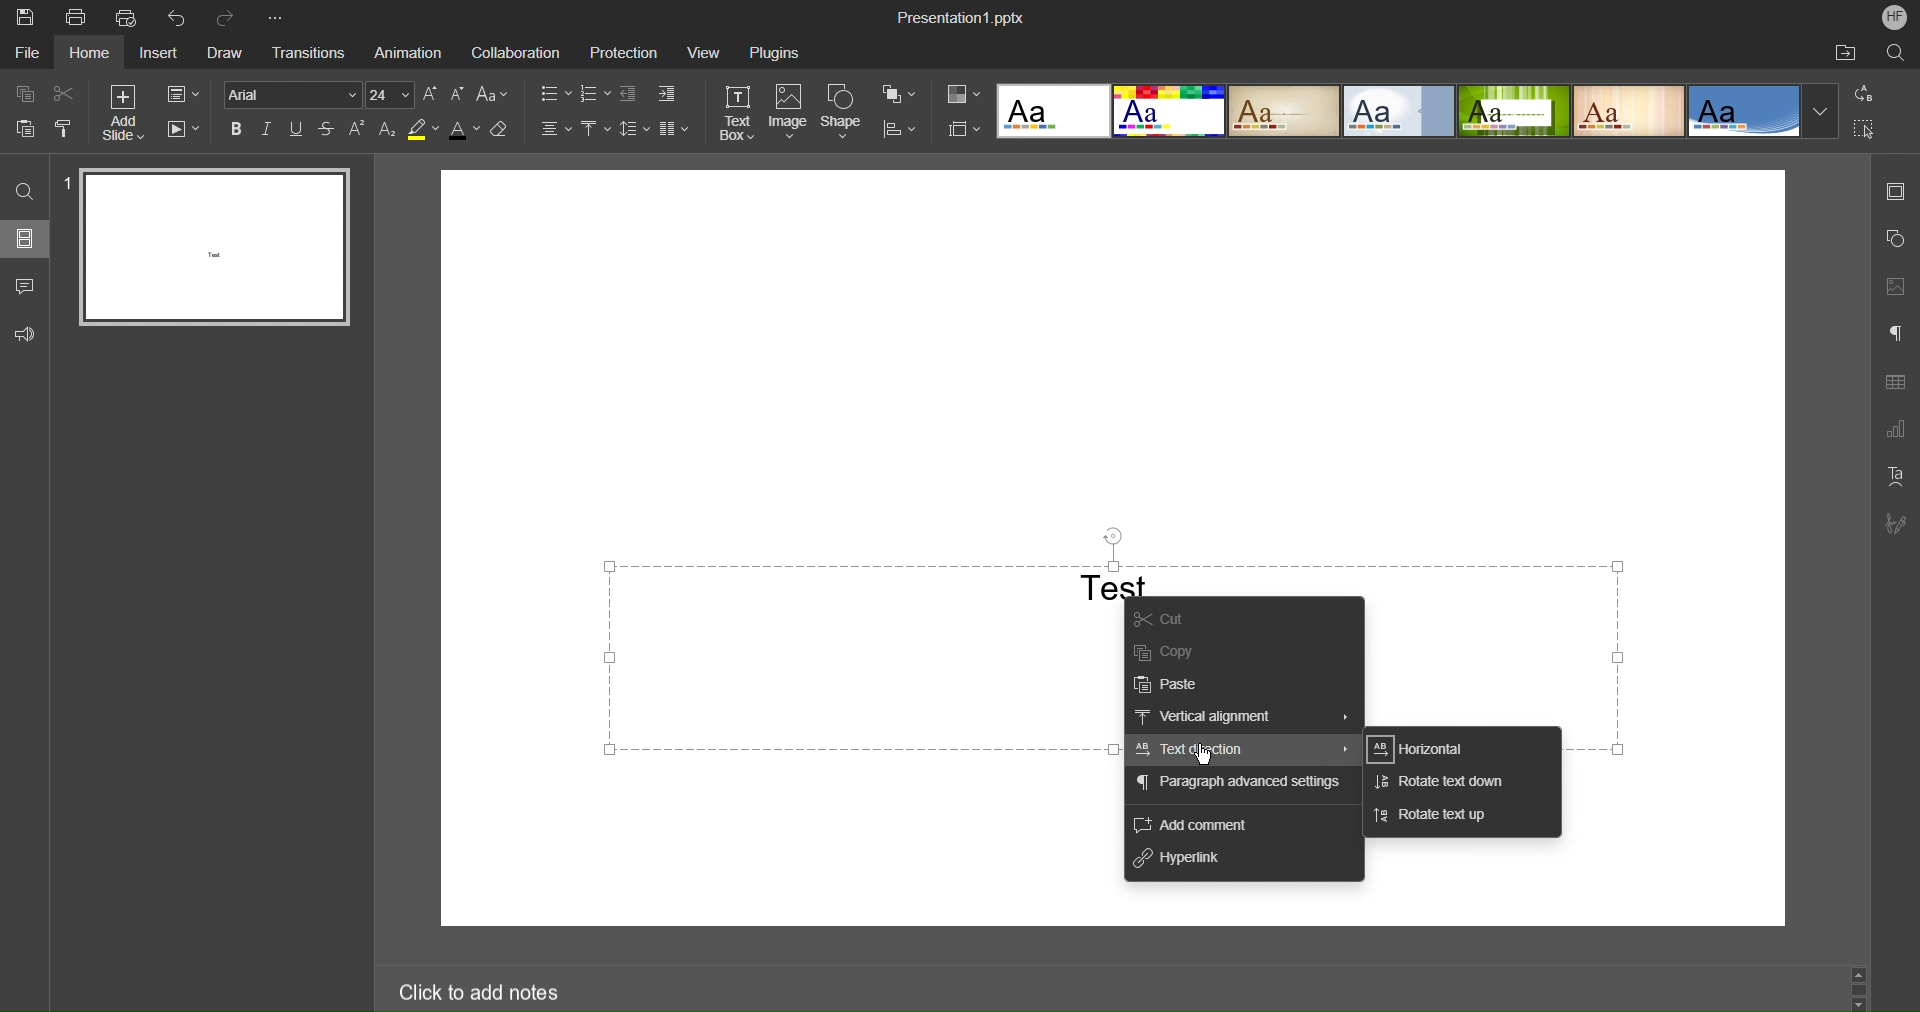  What do you see at coordinates (22, 16) in the screenshot?
I see `Save` at bounding box center [22, 16].